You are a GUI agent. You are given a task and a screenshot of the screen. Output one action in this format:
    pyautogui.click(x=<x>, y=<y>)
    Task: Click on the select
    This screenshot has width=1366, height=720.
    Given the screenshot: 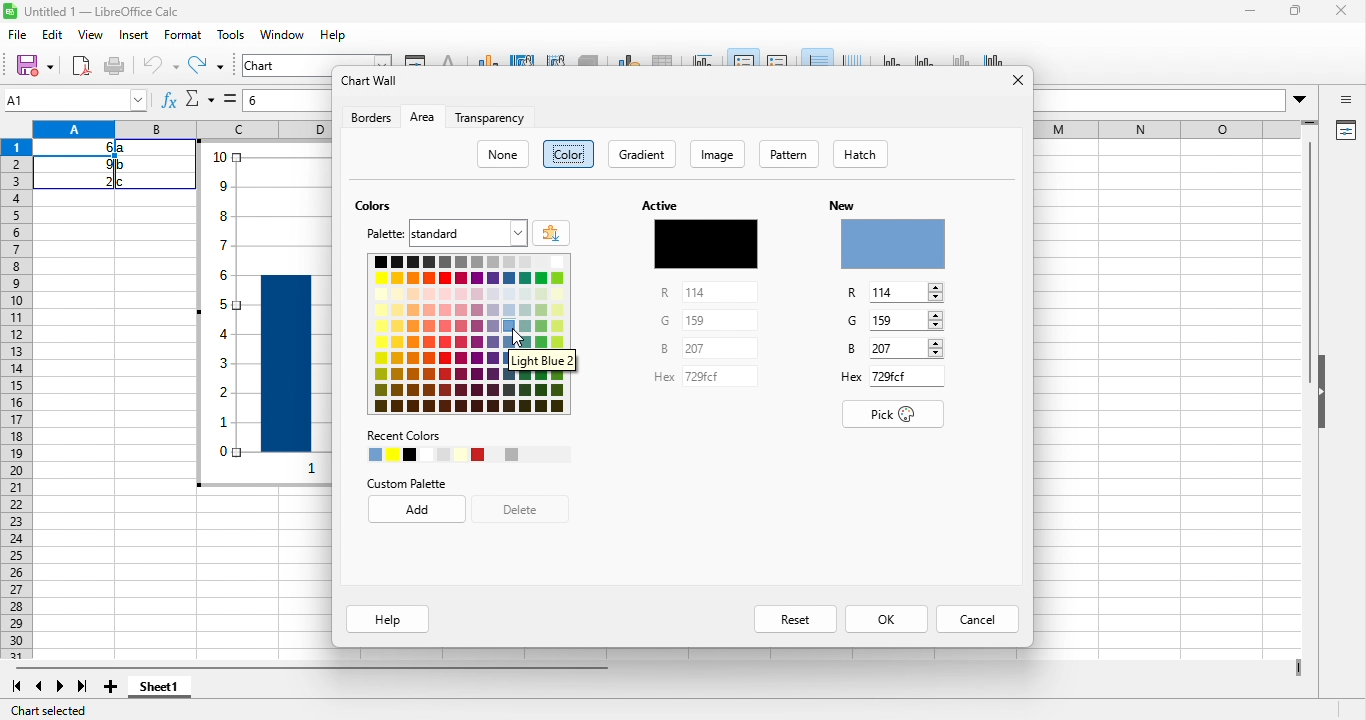 What is the action you would take?
    pyautogui.click(x=228, y=98)
    